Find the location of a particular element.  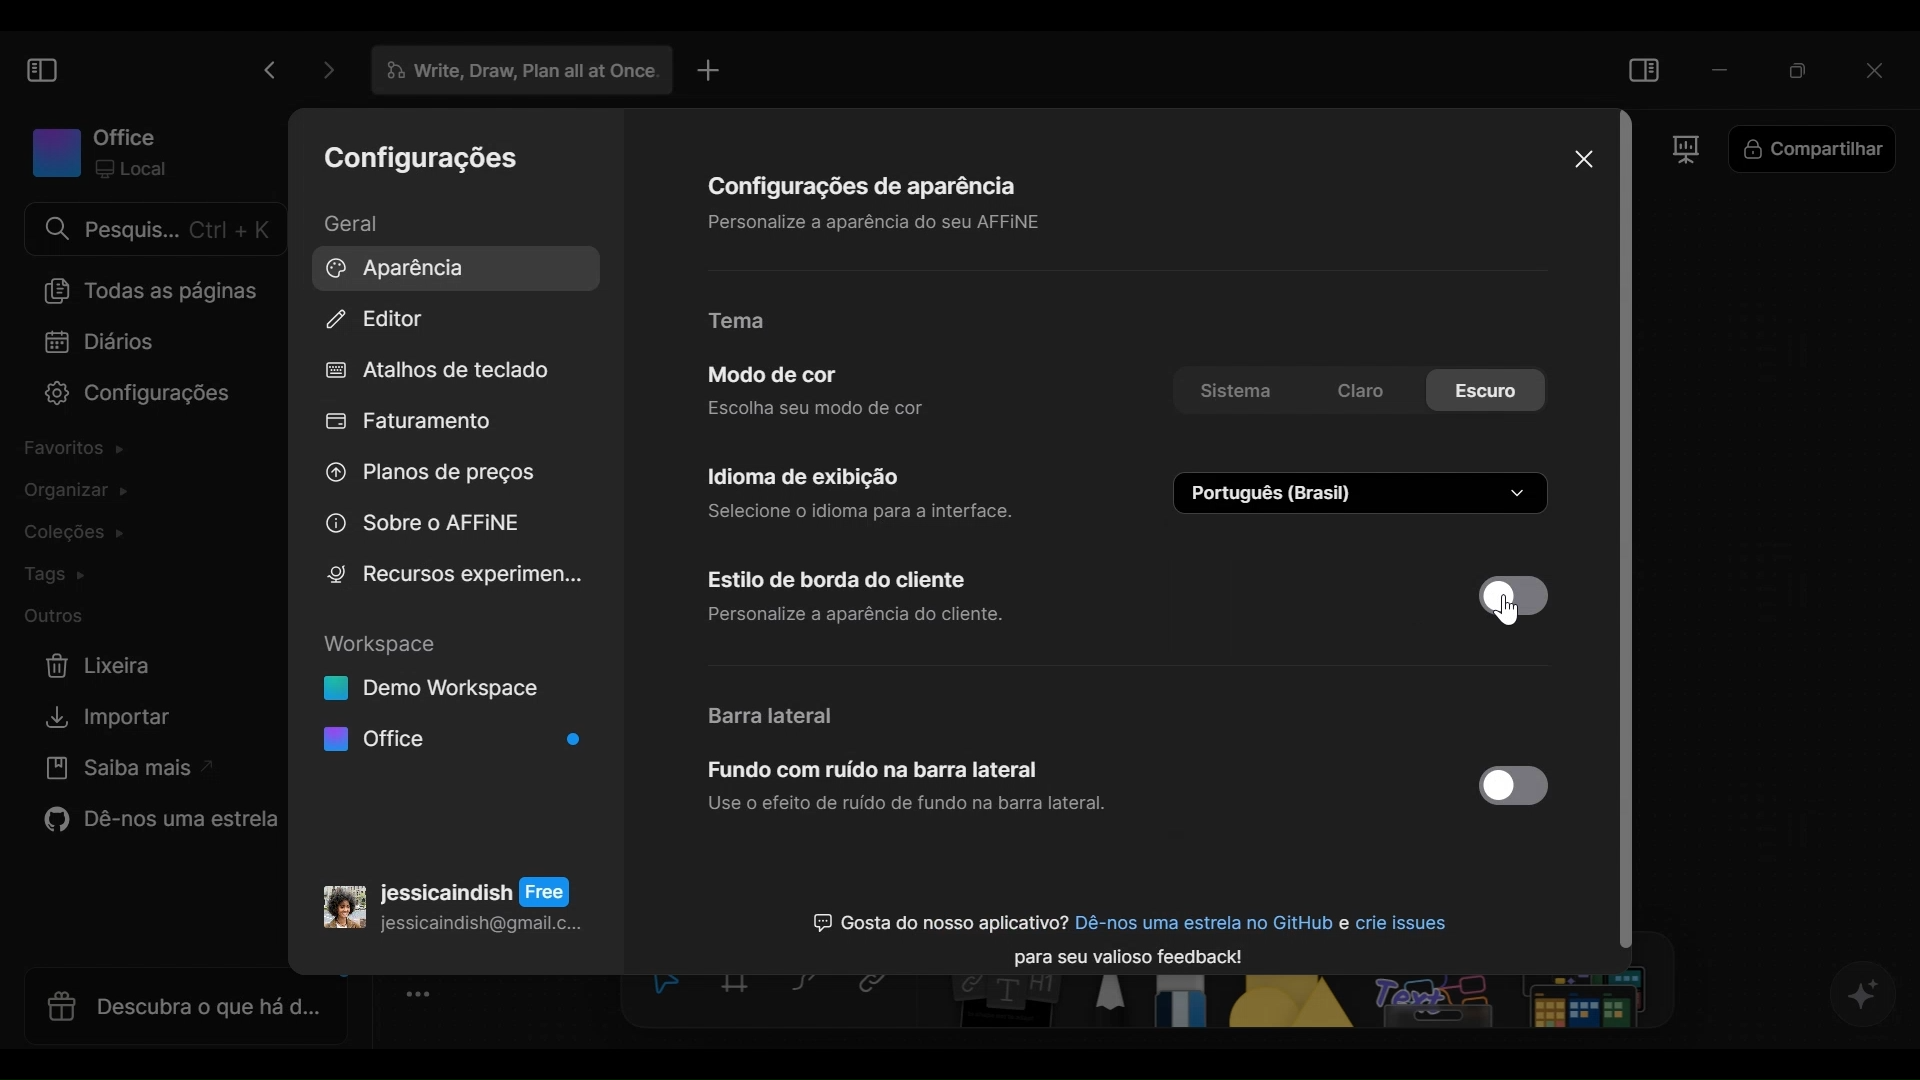

Favorites is located at coordinates (80, 452).